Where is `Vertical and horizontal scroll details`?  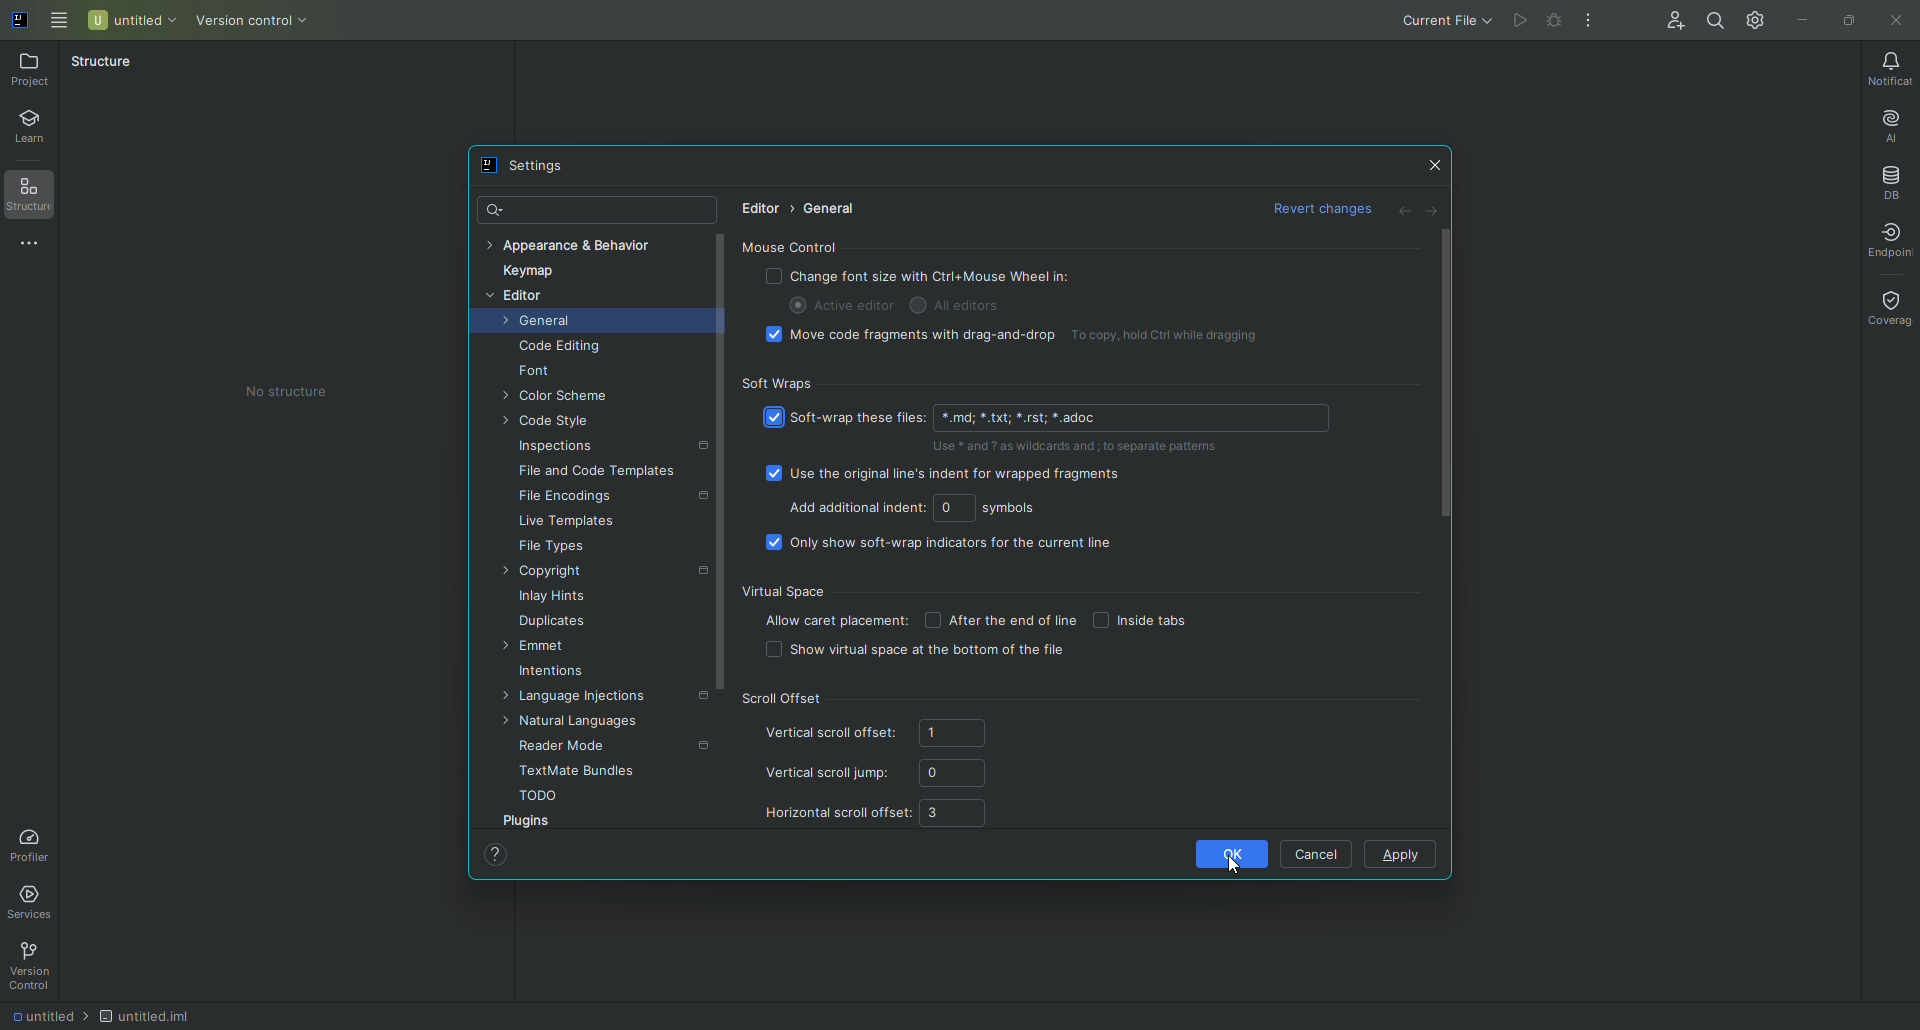
Vertical and horizontal scroll details is located at coordinates (886, 763).